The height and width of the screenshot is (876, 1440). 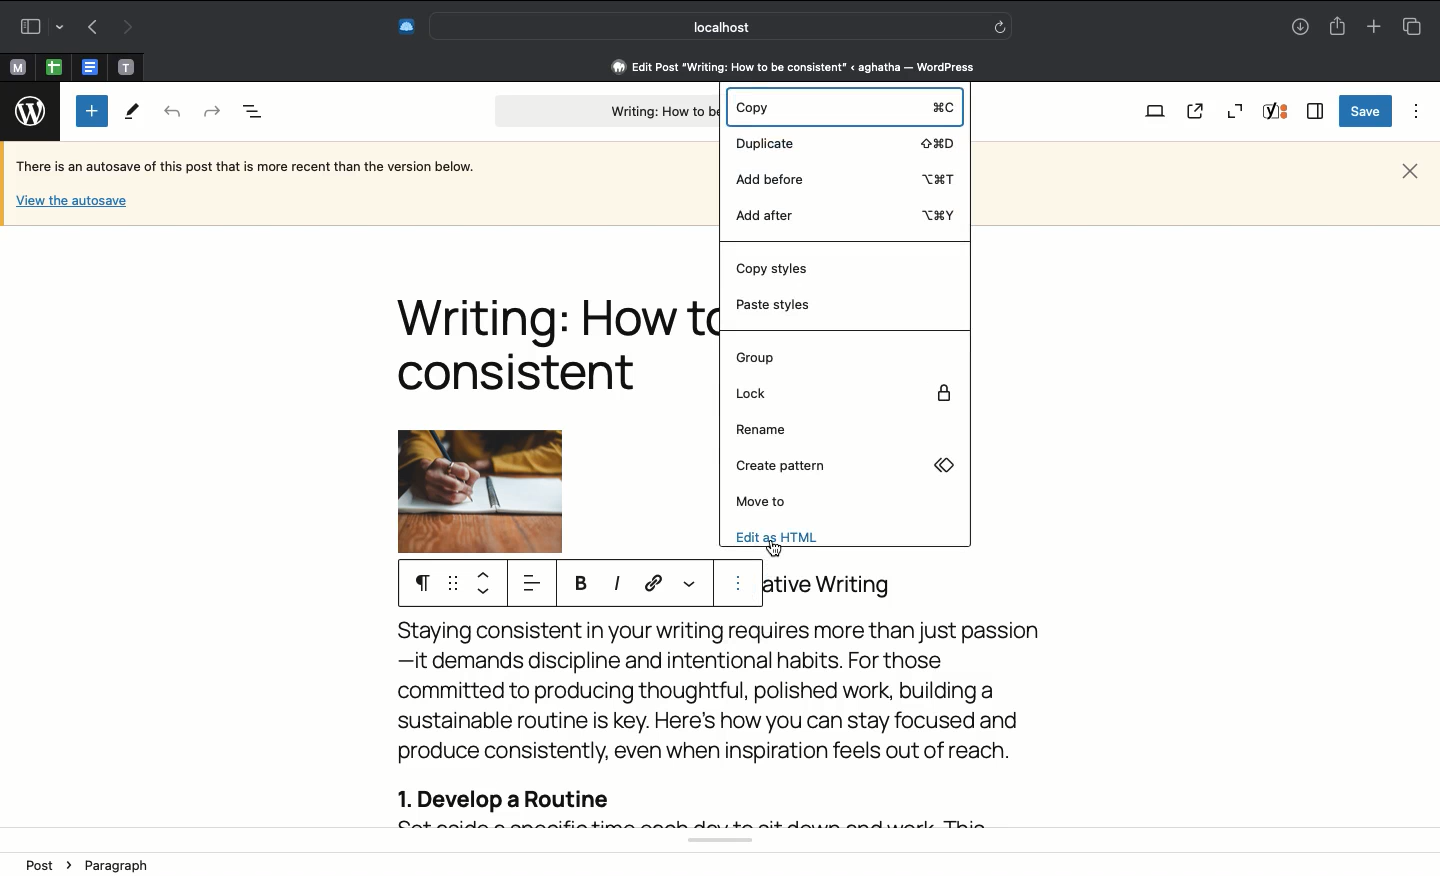 What do you see at coordinates (452, 584) in the screenshot?
I see `Drag` at bounding box center [452, 584].